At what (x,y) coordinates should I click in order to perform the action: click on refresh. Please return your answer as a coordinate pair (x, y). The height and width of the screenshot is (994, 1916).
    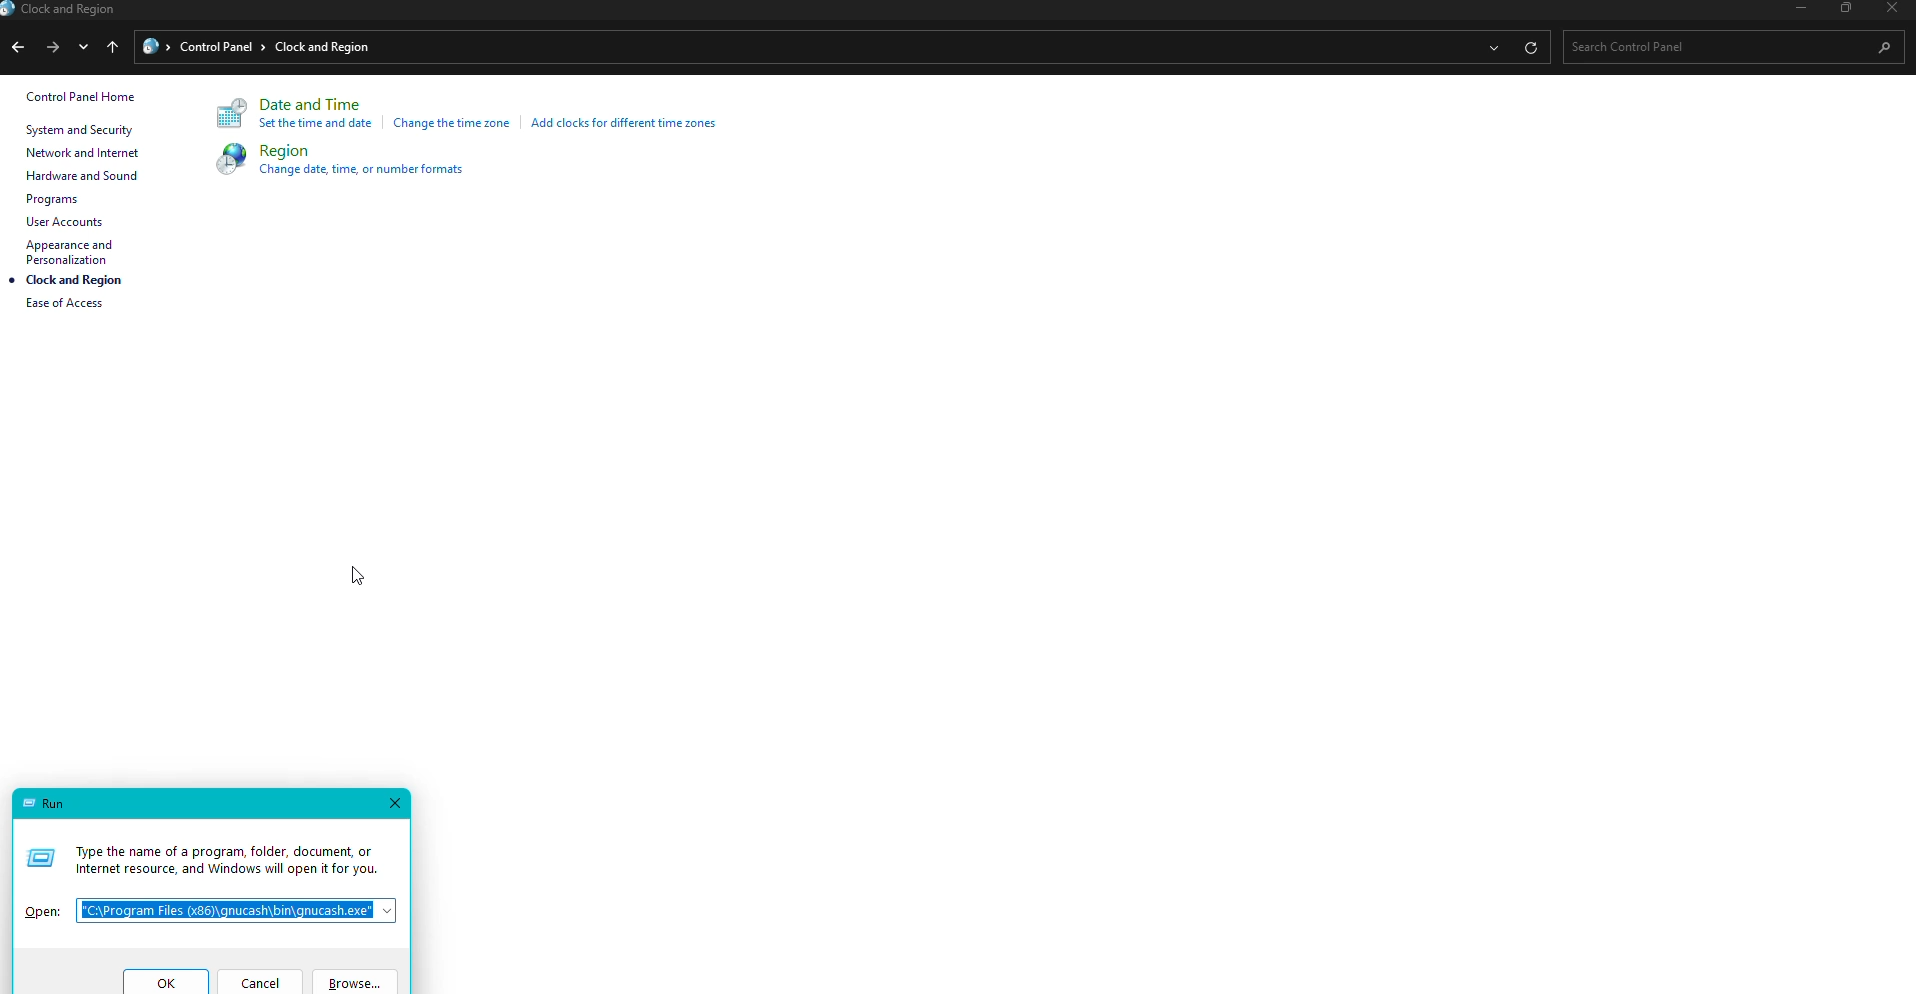
    Looking at the image, I should click on (1530, 47).